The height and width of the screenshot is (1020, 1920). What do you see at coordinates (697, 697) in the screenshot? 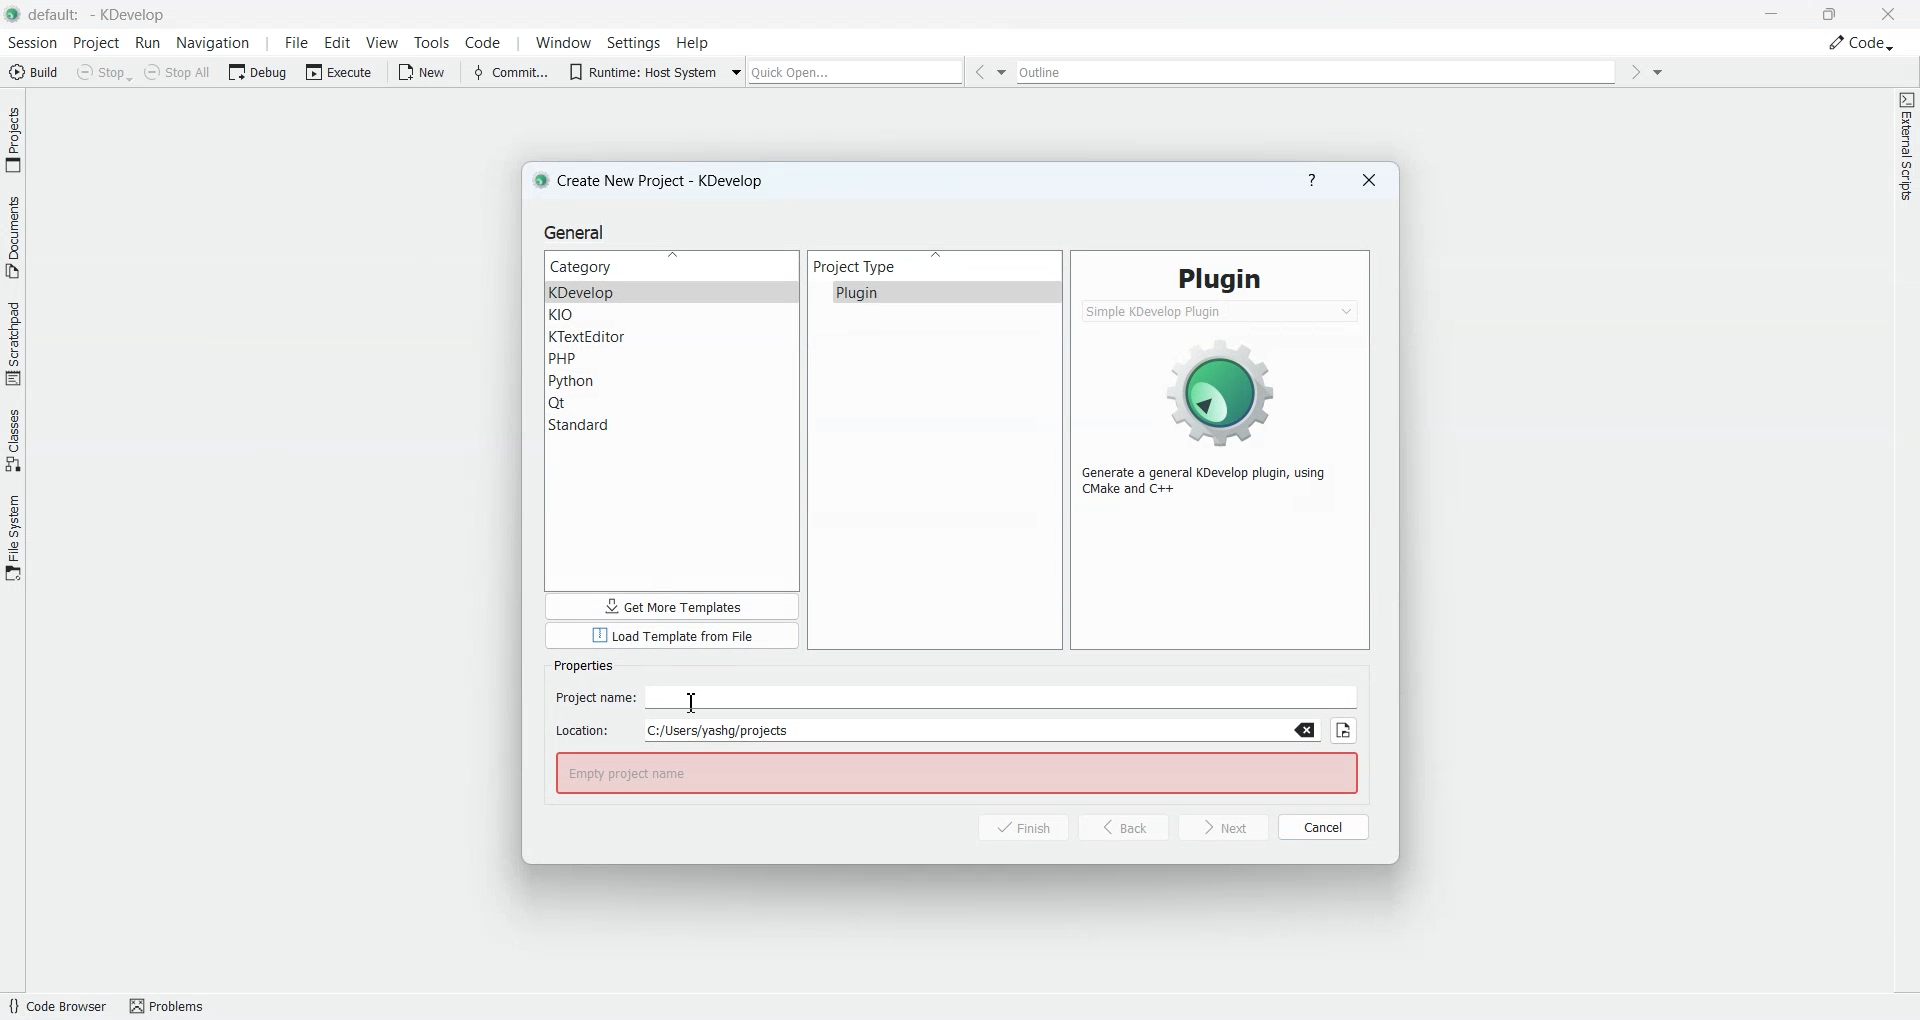
I see `Text Cursor` at bounding box center [697, 697].